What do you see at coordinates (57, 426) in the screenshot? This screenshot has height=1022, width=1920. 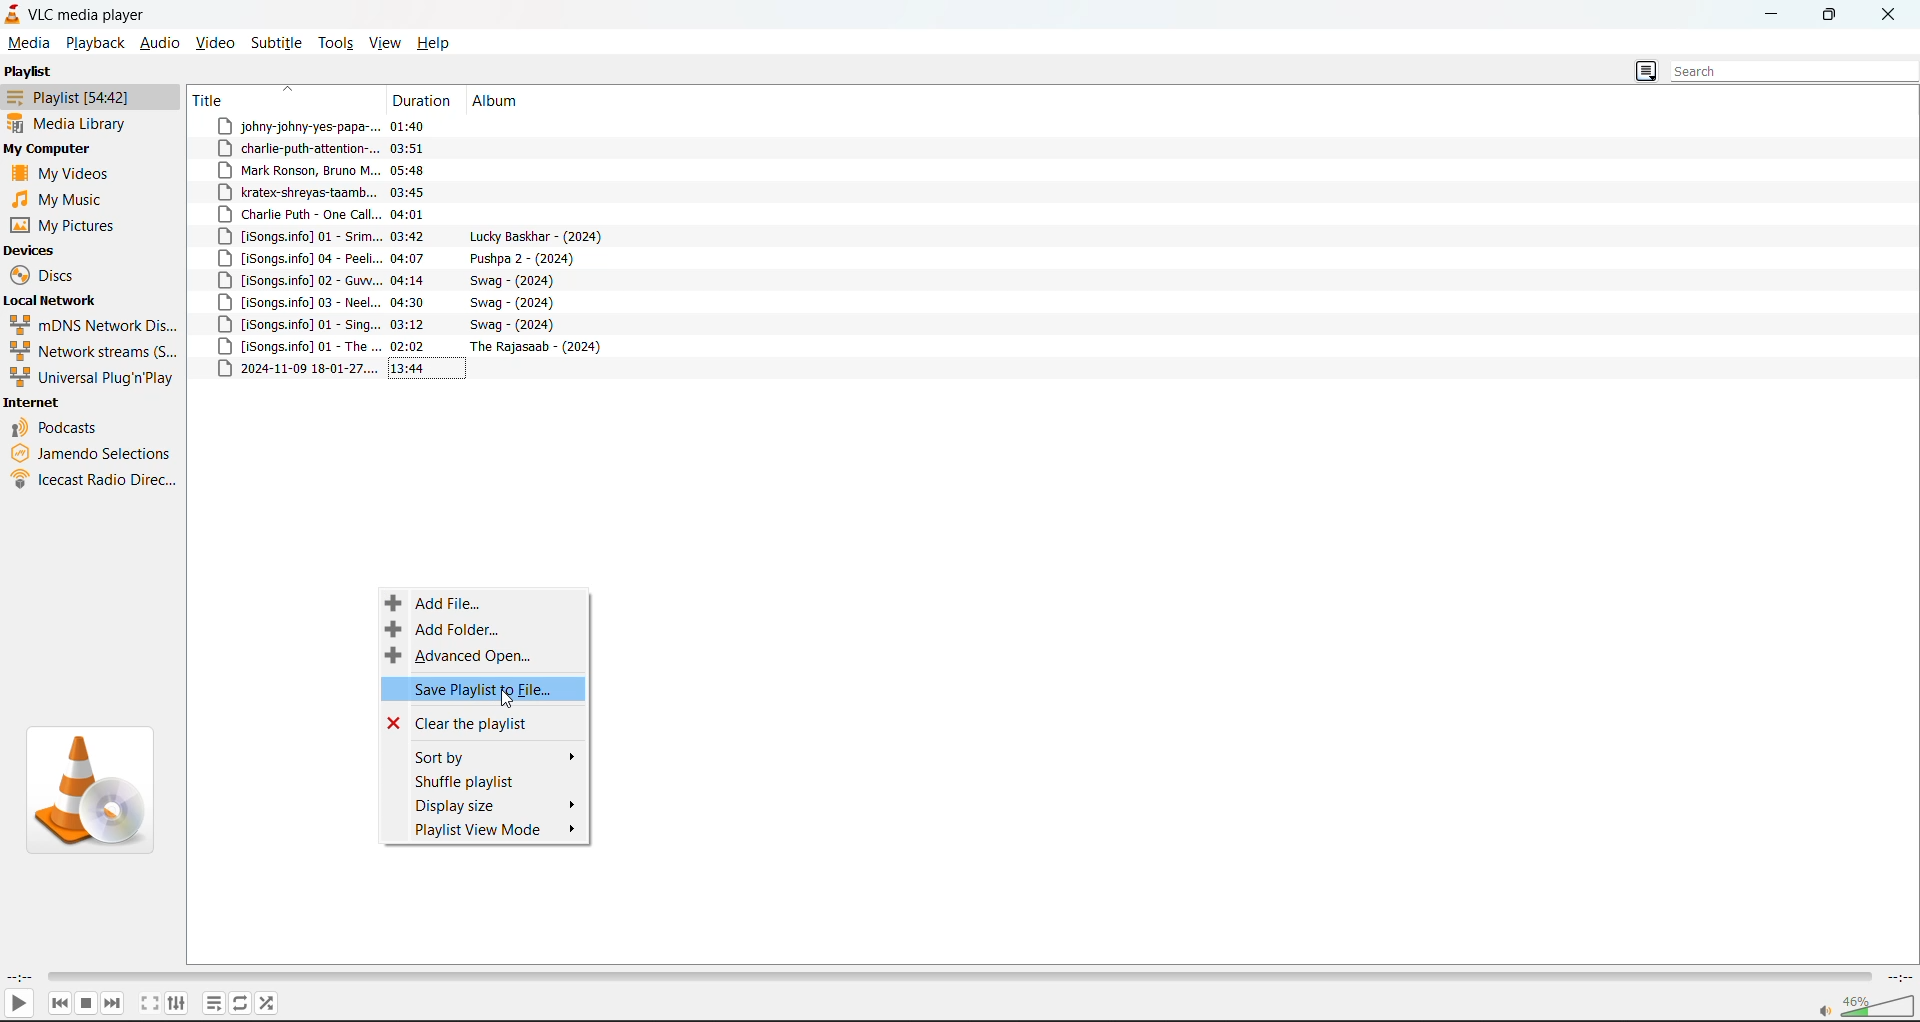 I see `podcasts` at bounding box center [57, 426].